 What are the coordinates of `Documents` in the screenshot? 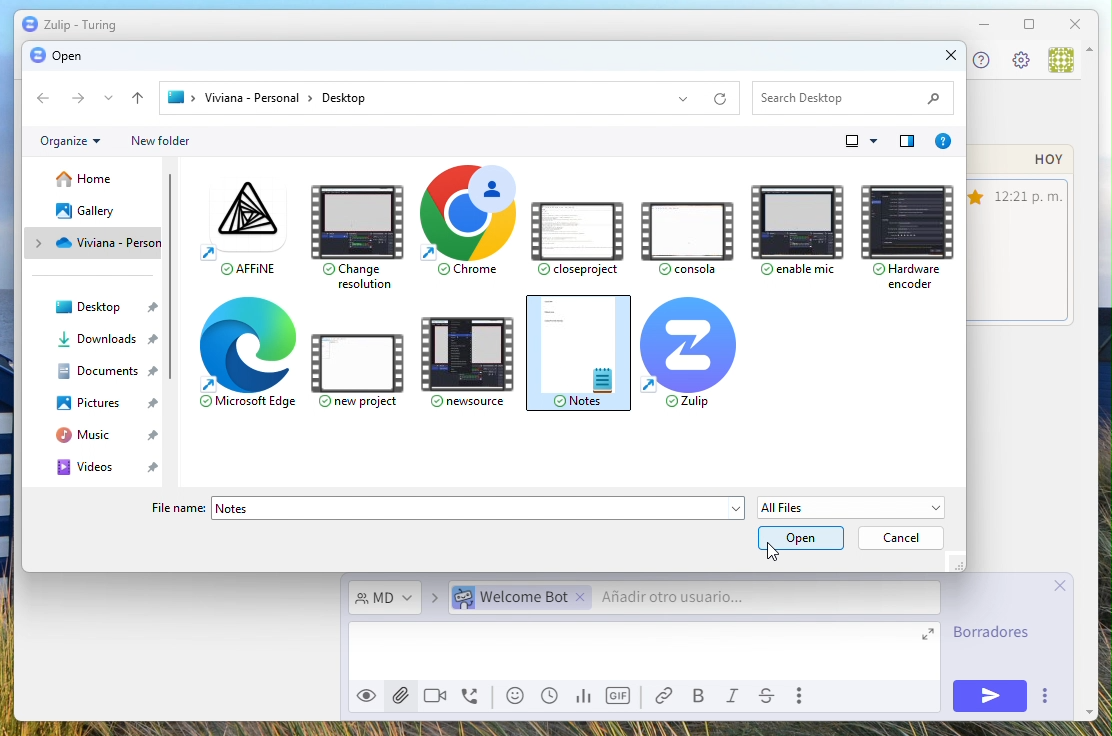 It's located at (107, 371).